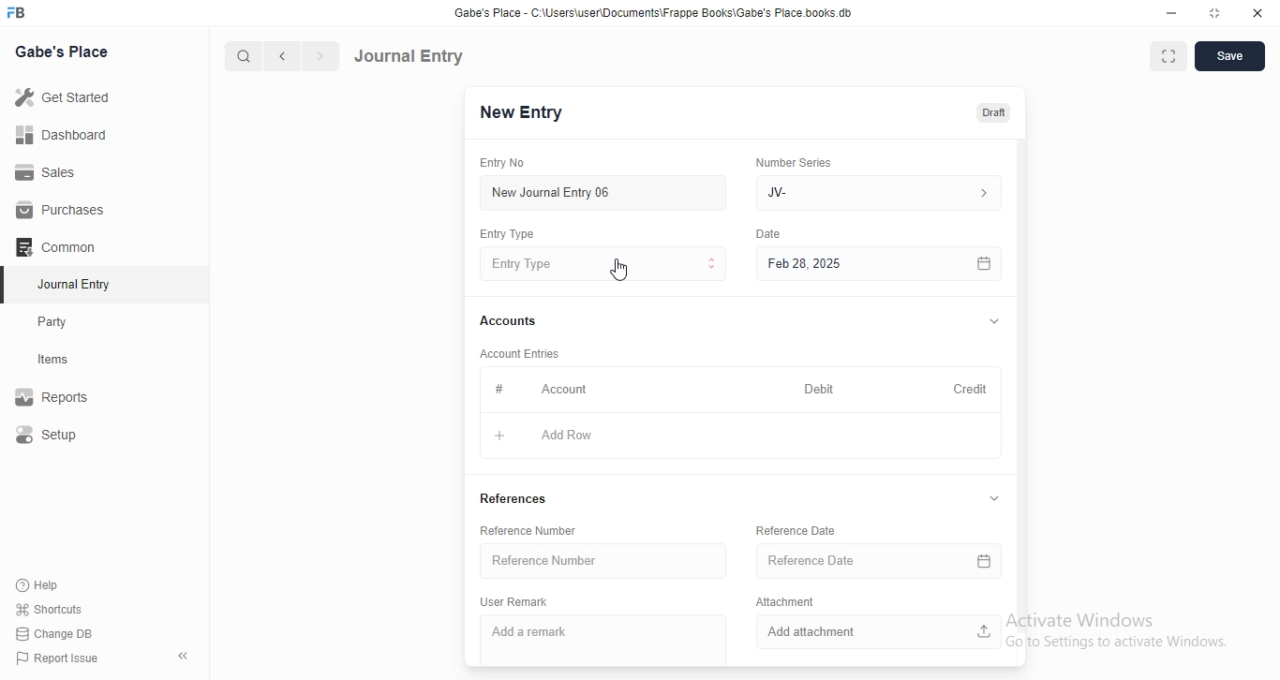 Image resolution: width=1280 pixels, height=680 pixels. What do you see at coordinates (805, 160) in the screenshot?
I see `‘Number Series` at bounding box center [805, 160].